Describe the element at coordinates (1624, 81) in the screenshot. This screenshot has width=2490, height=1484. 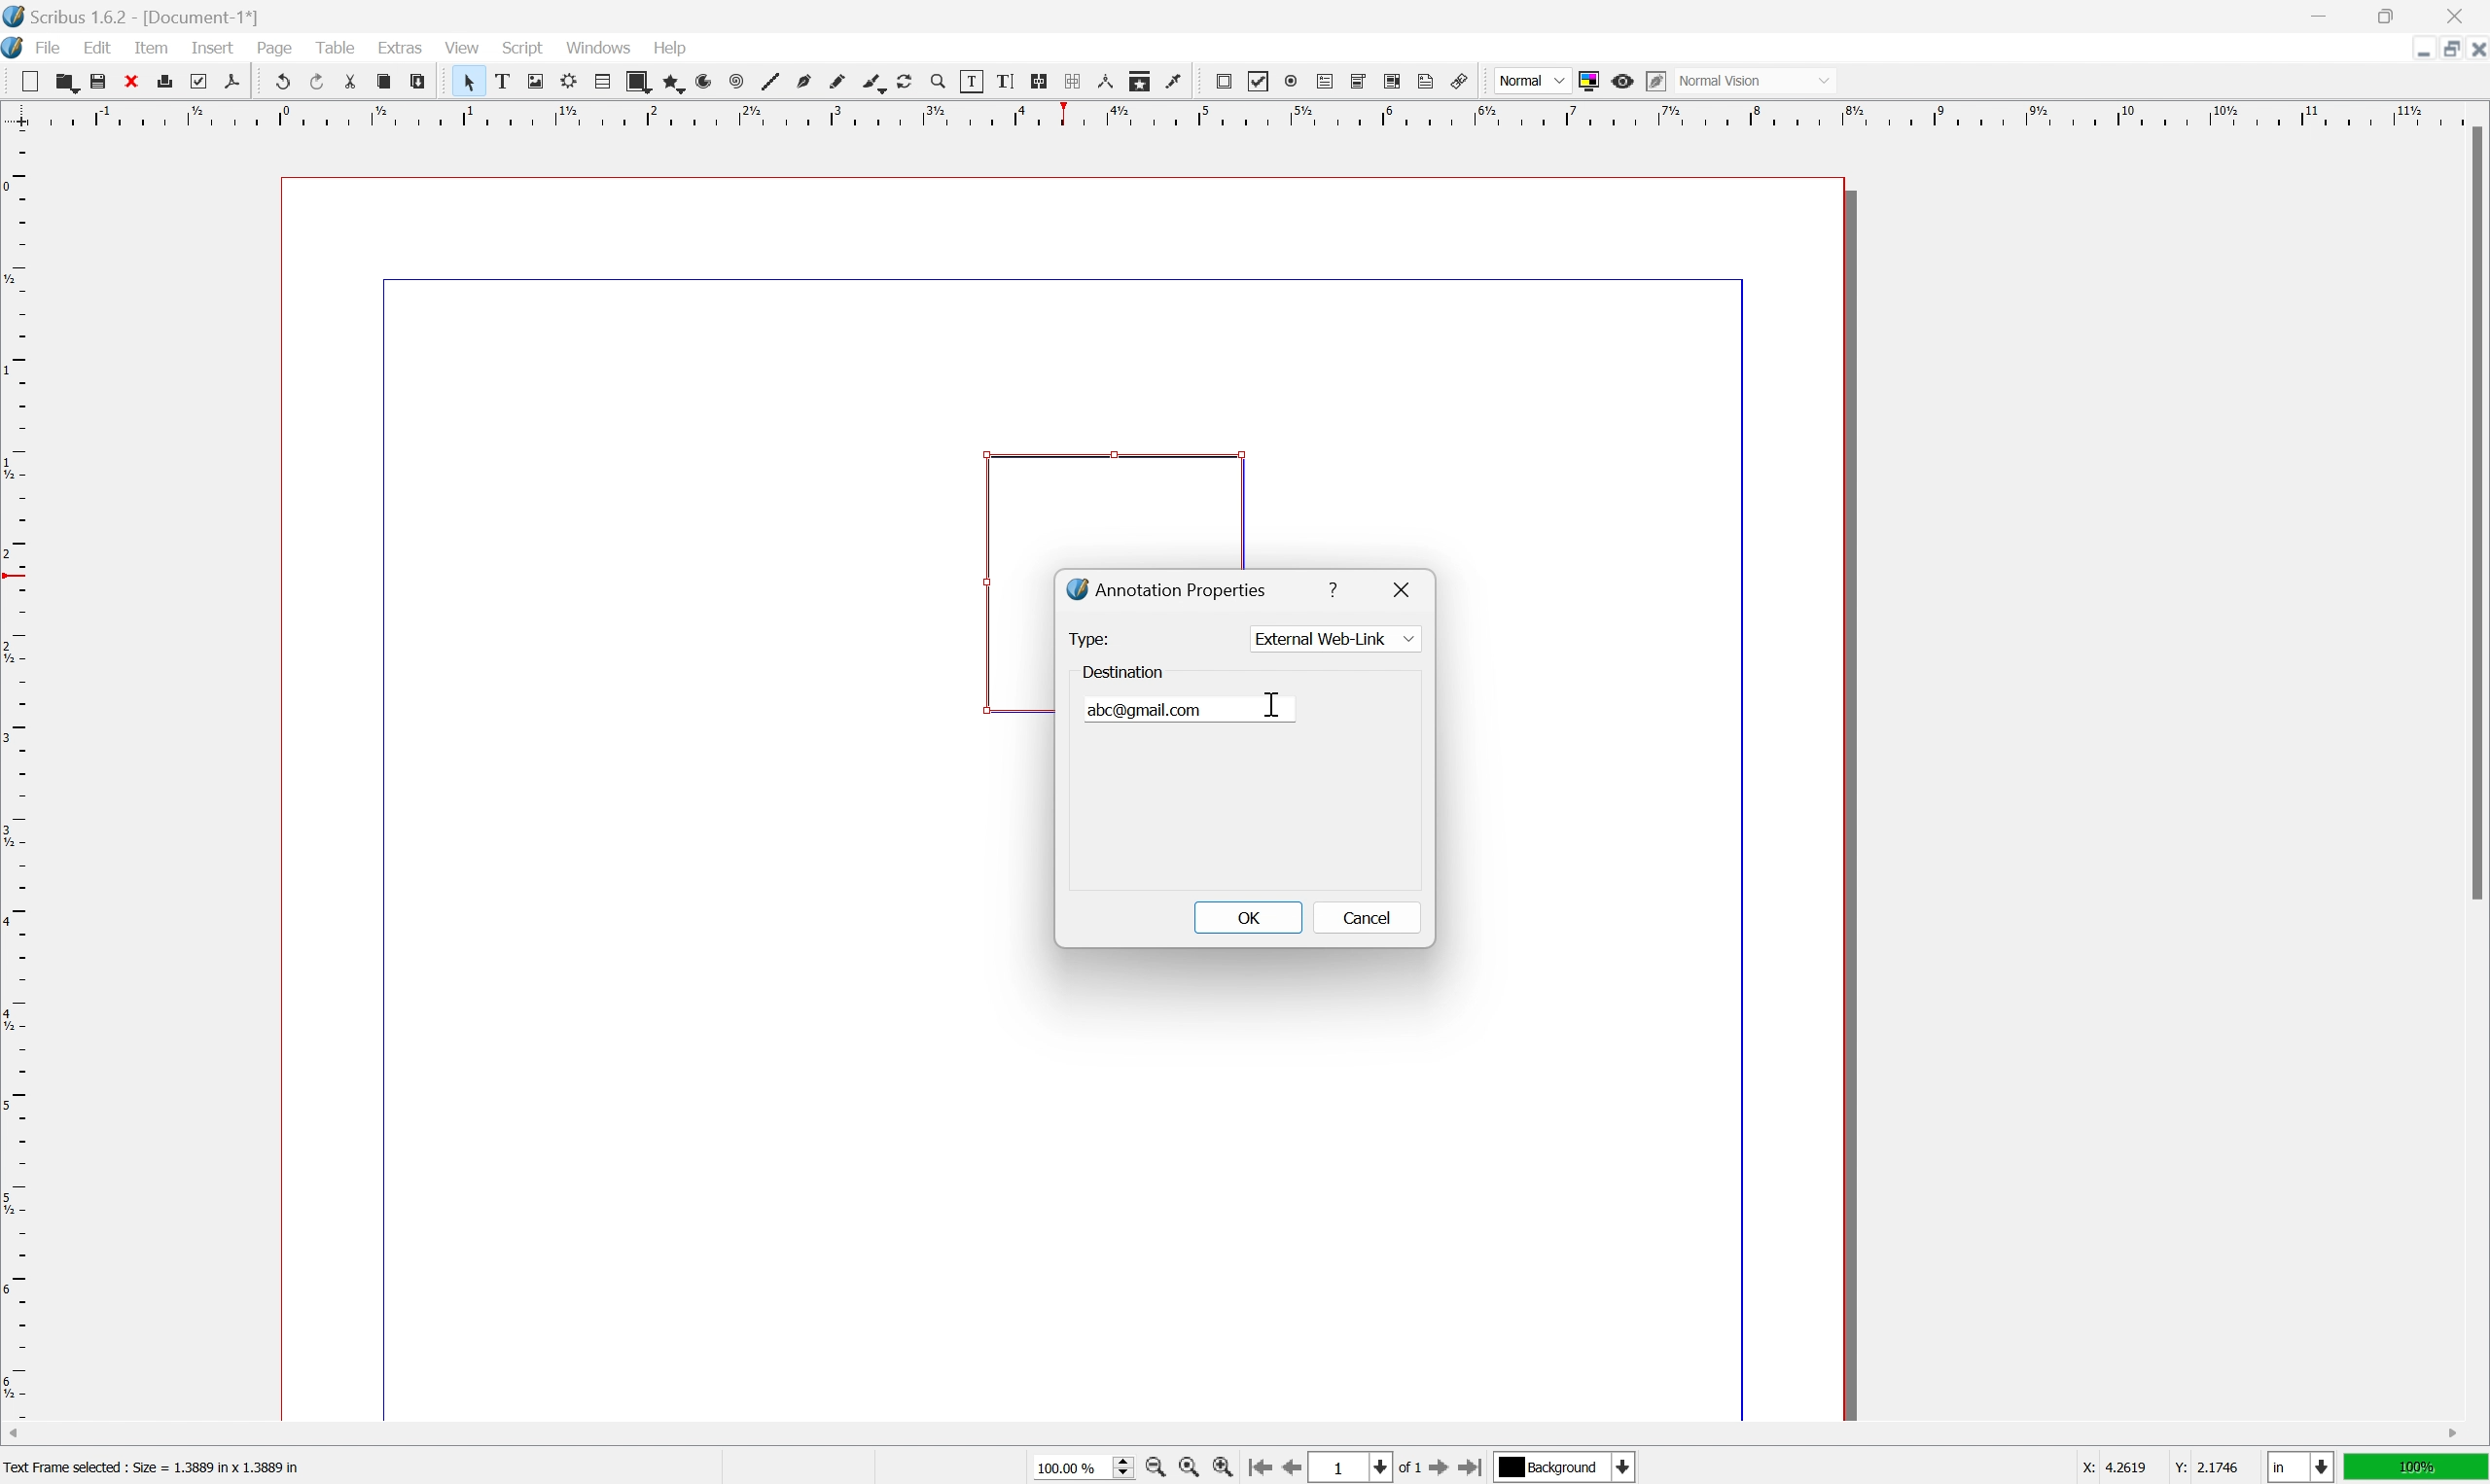
I see `preview mode` at that location.